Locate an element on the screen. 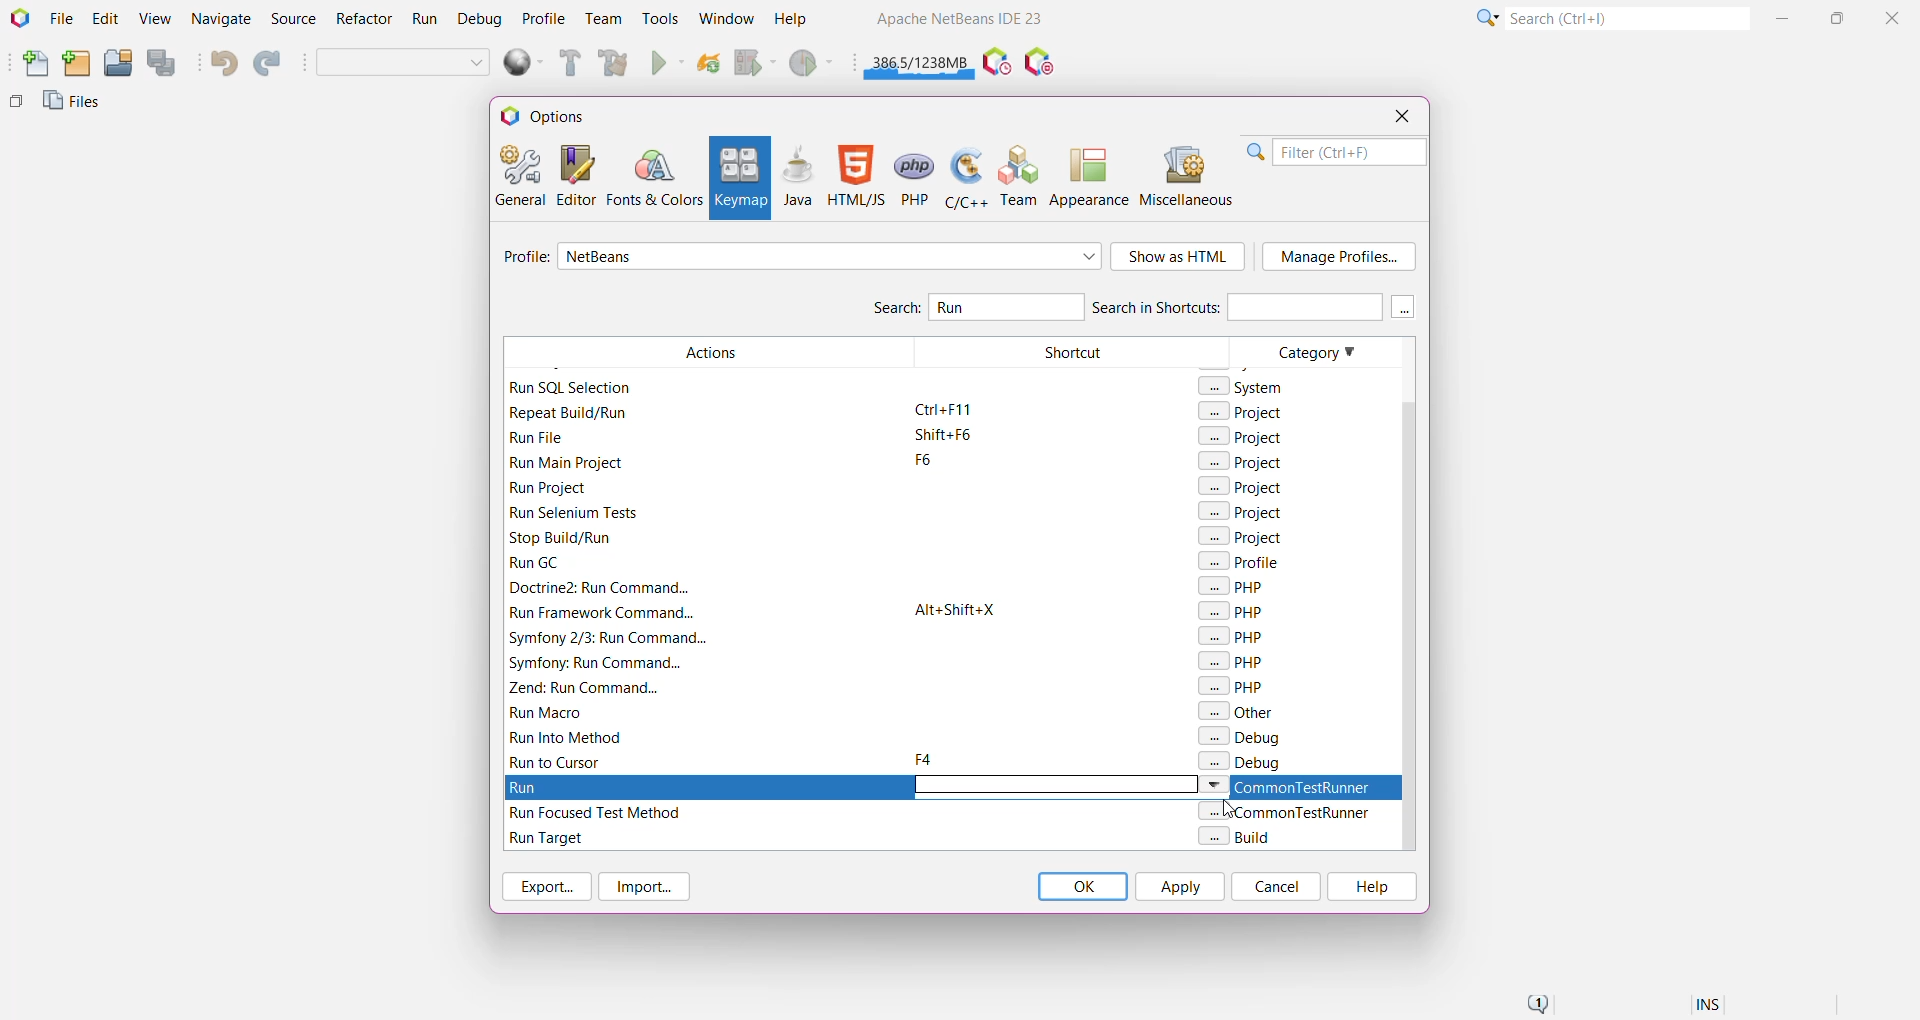 This screenshot has width=1920, height=1020. Debug  is located at coordinates (477, 20).